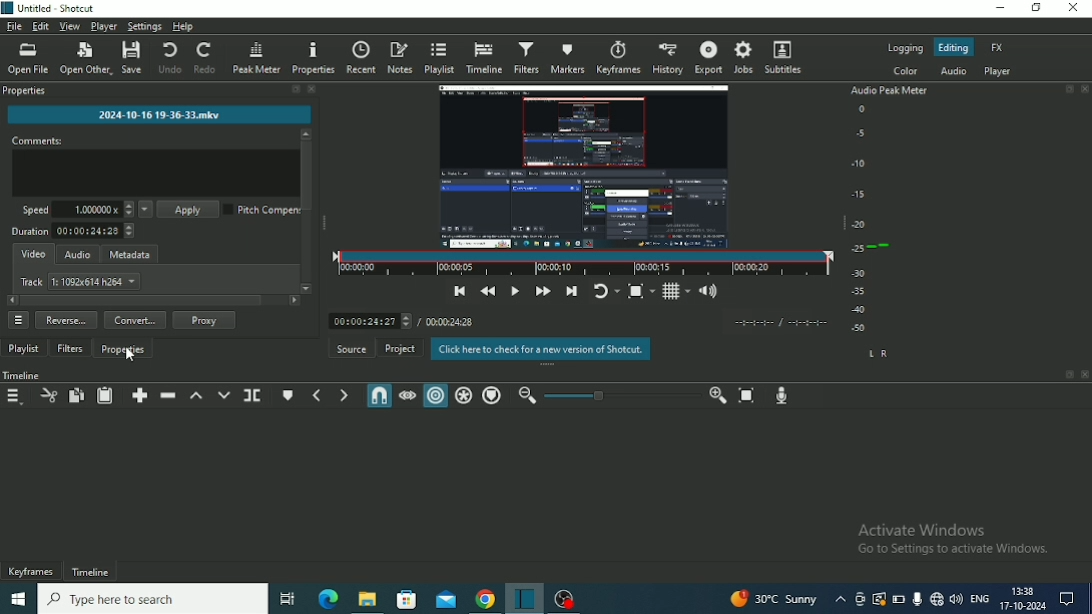 This screenshot has width=1092, height=614. Describe the element at coordinates (956, 599) in the screenshot. I see `Speakers` at that location.